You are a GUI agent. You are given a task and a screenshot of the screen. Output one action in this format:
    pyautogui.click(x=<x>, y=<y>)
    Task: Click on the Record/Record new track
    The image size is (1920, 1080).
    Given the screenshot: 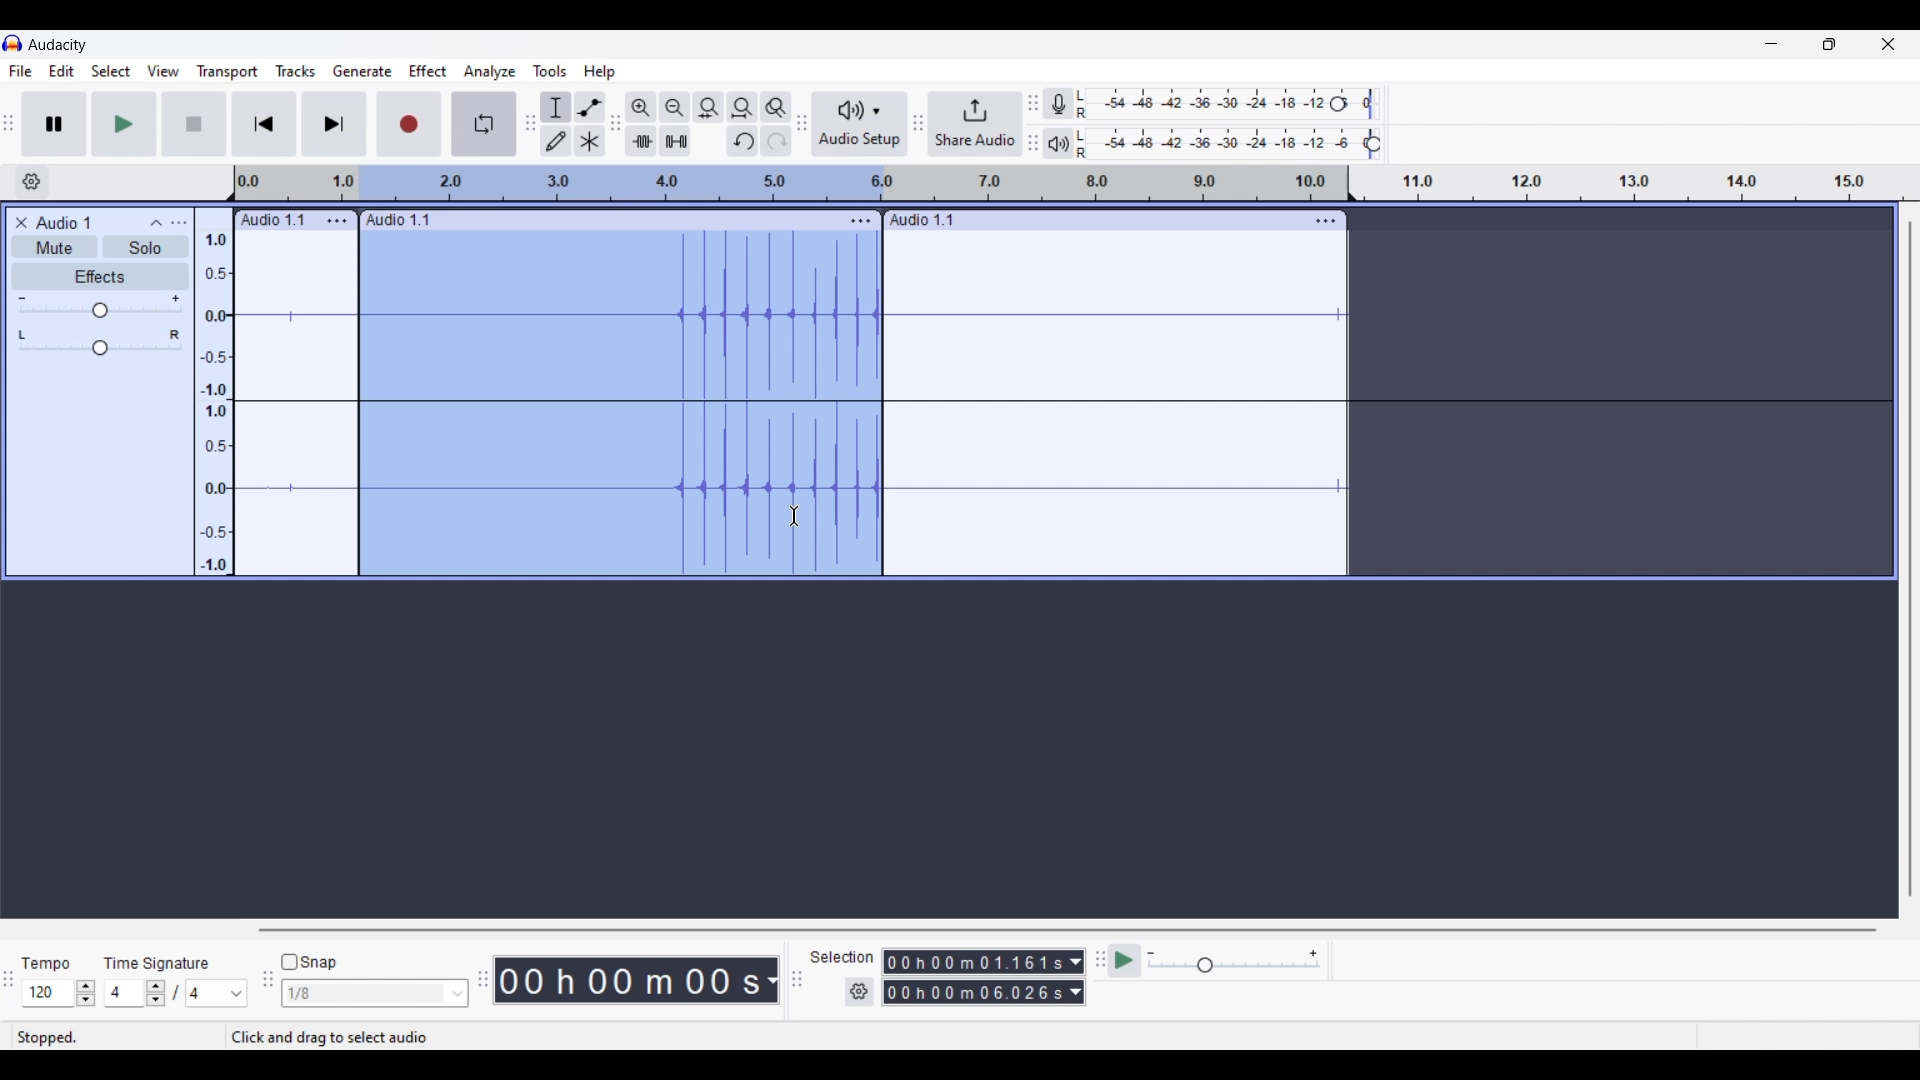 What is the action you would take?
    pyautogui.click(x=410, y=123)
    